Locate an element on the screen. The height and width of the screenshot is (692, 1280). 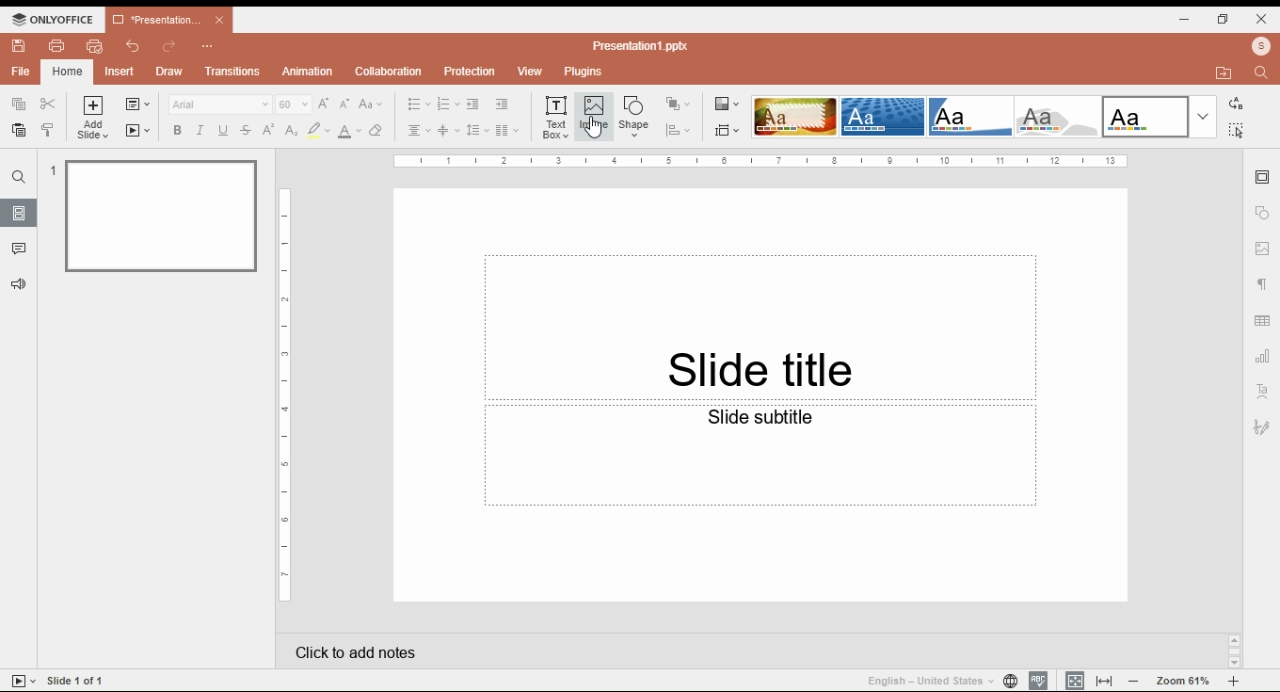
color themes is located at coordinates (724, 103).